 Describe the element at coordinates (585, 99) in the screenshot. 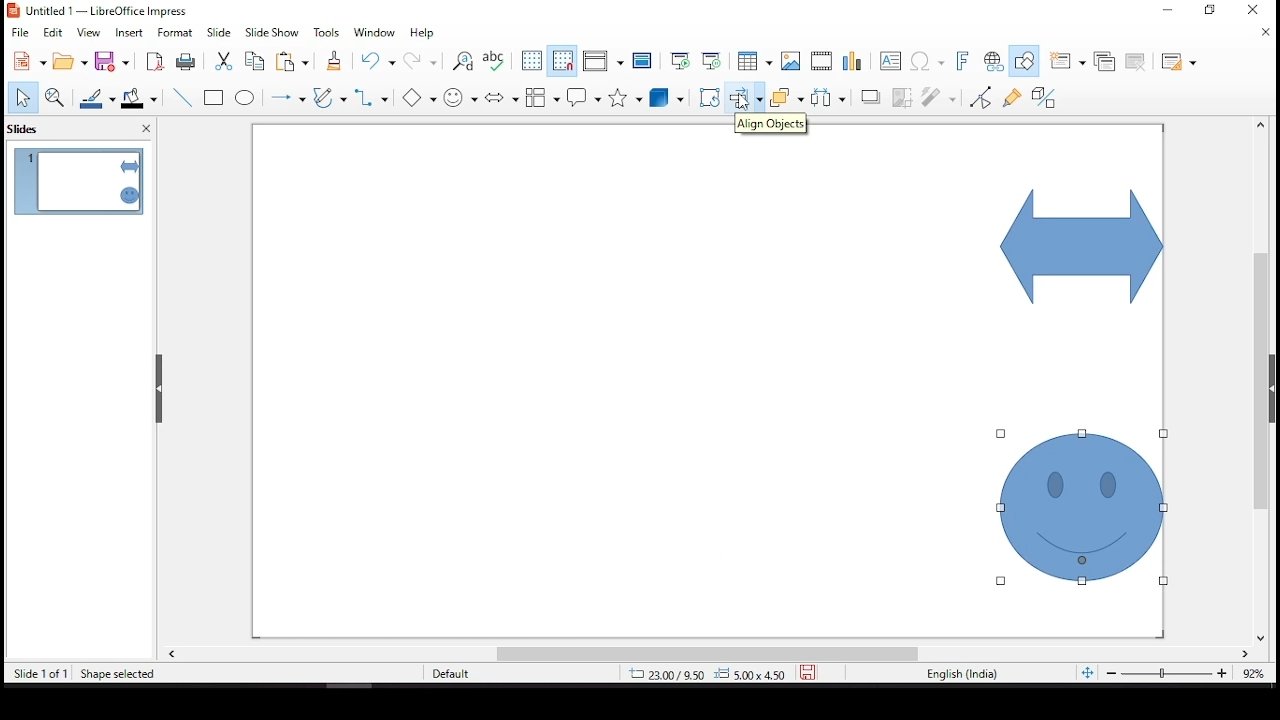

I see `callout shapes` at that location.